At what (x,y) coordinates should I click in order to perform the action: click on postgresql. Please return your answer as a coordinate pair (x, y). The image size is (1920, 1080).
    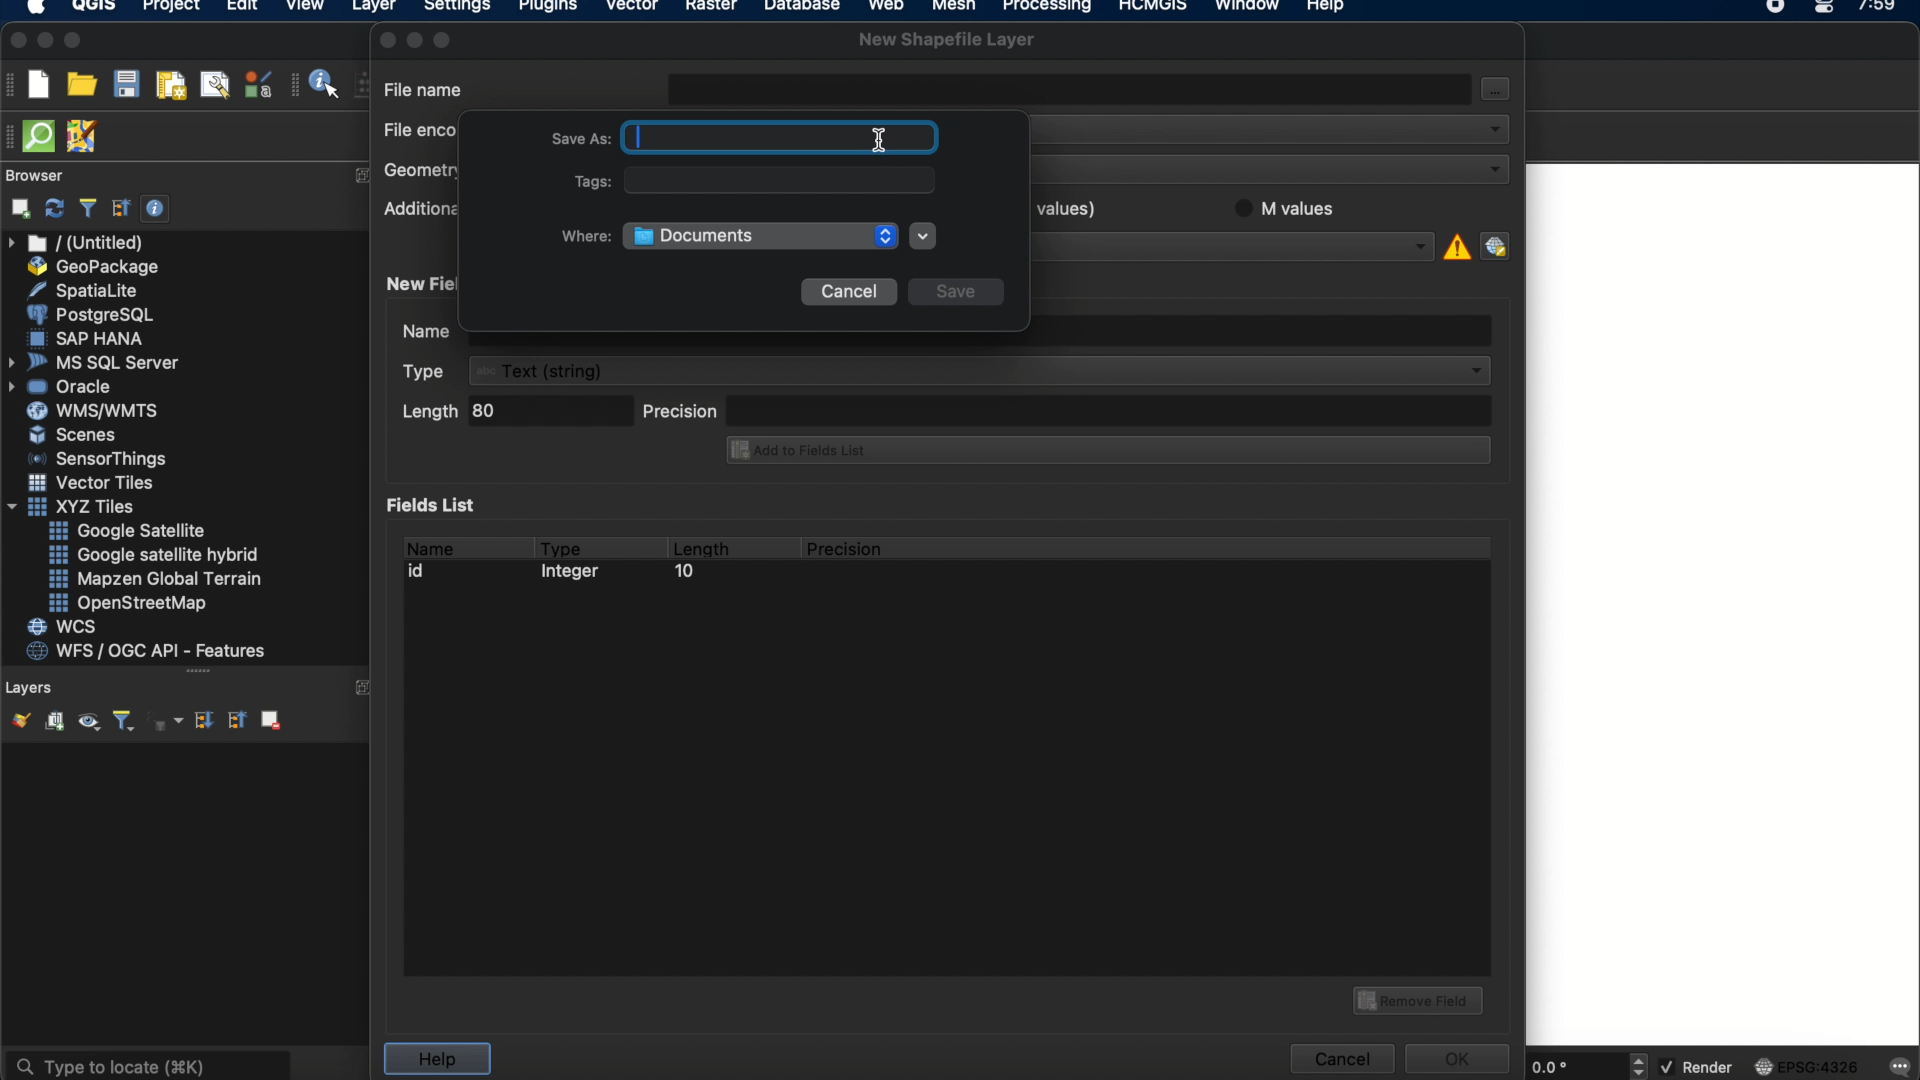
    Looking at the image, I should click on (90, 315).